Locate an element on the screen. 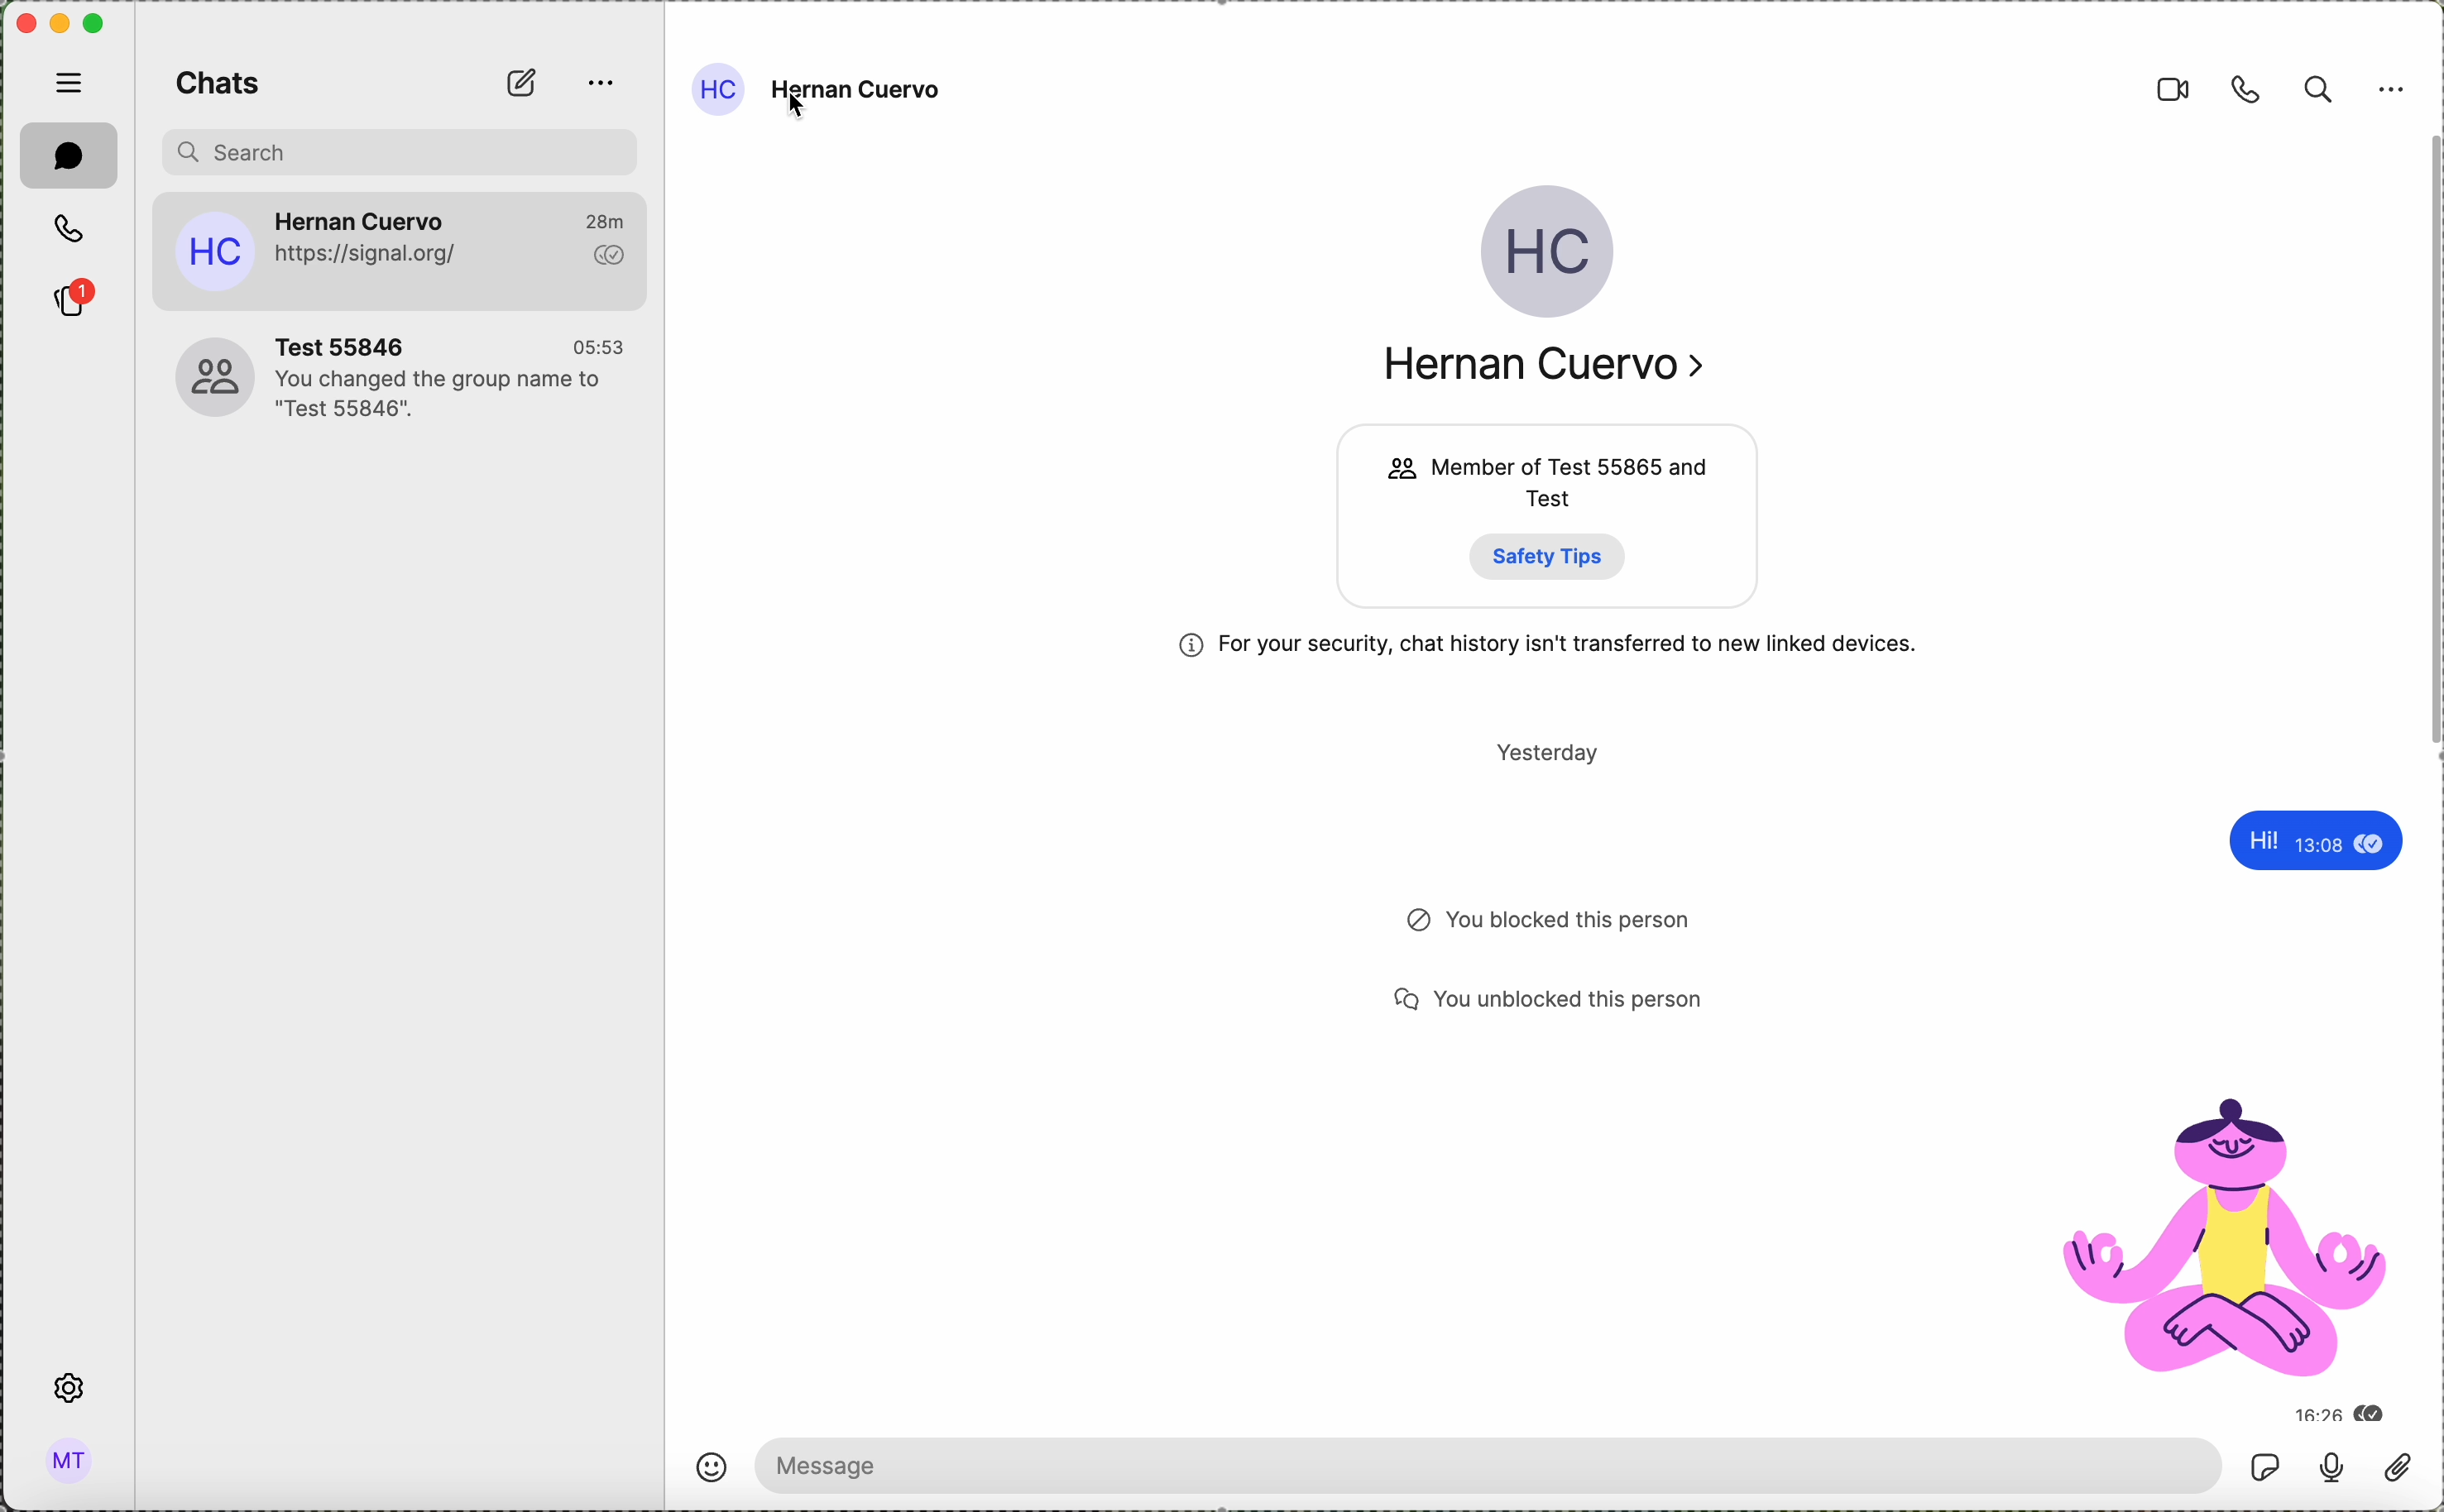 This screenshot has height=1512, width=2444. 05:53 is located at coordinates (599, 342).